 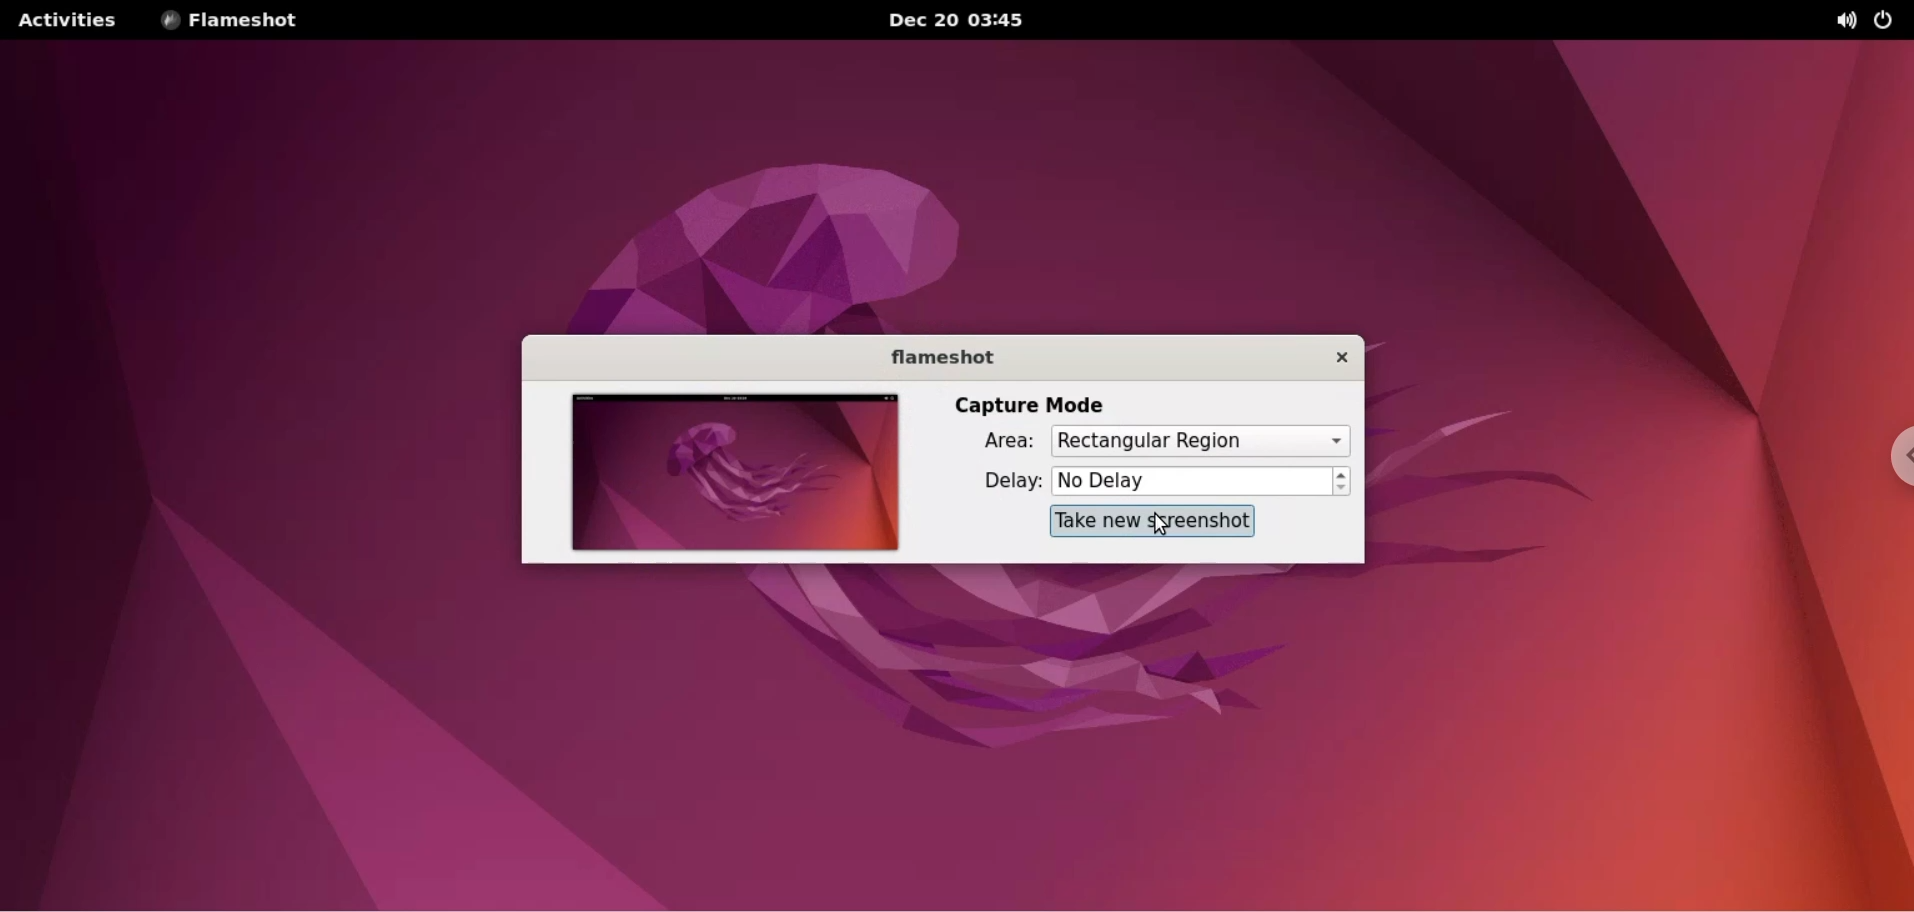 What do you see at coordinates (1886, 17) in the screenshot?
I see `power settings` at bounding box center [1886, 17].